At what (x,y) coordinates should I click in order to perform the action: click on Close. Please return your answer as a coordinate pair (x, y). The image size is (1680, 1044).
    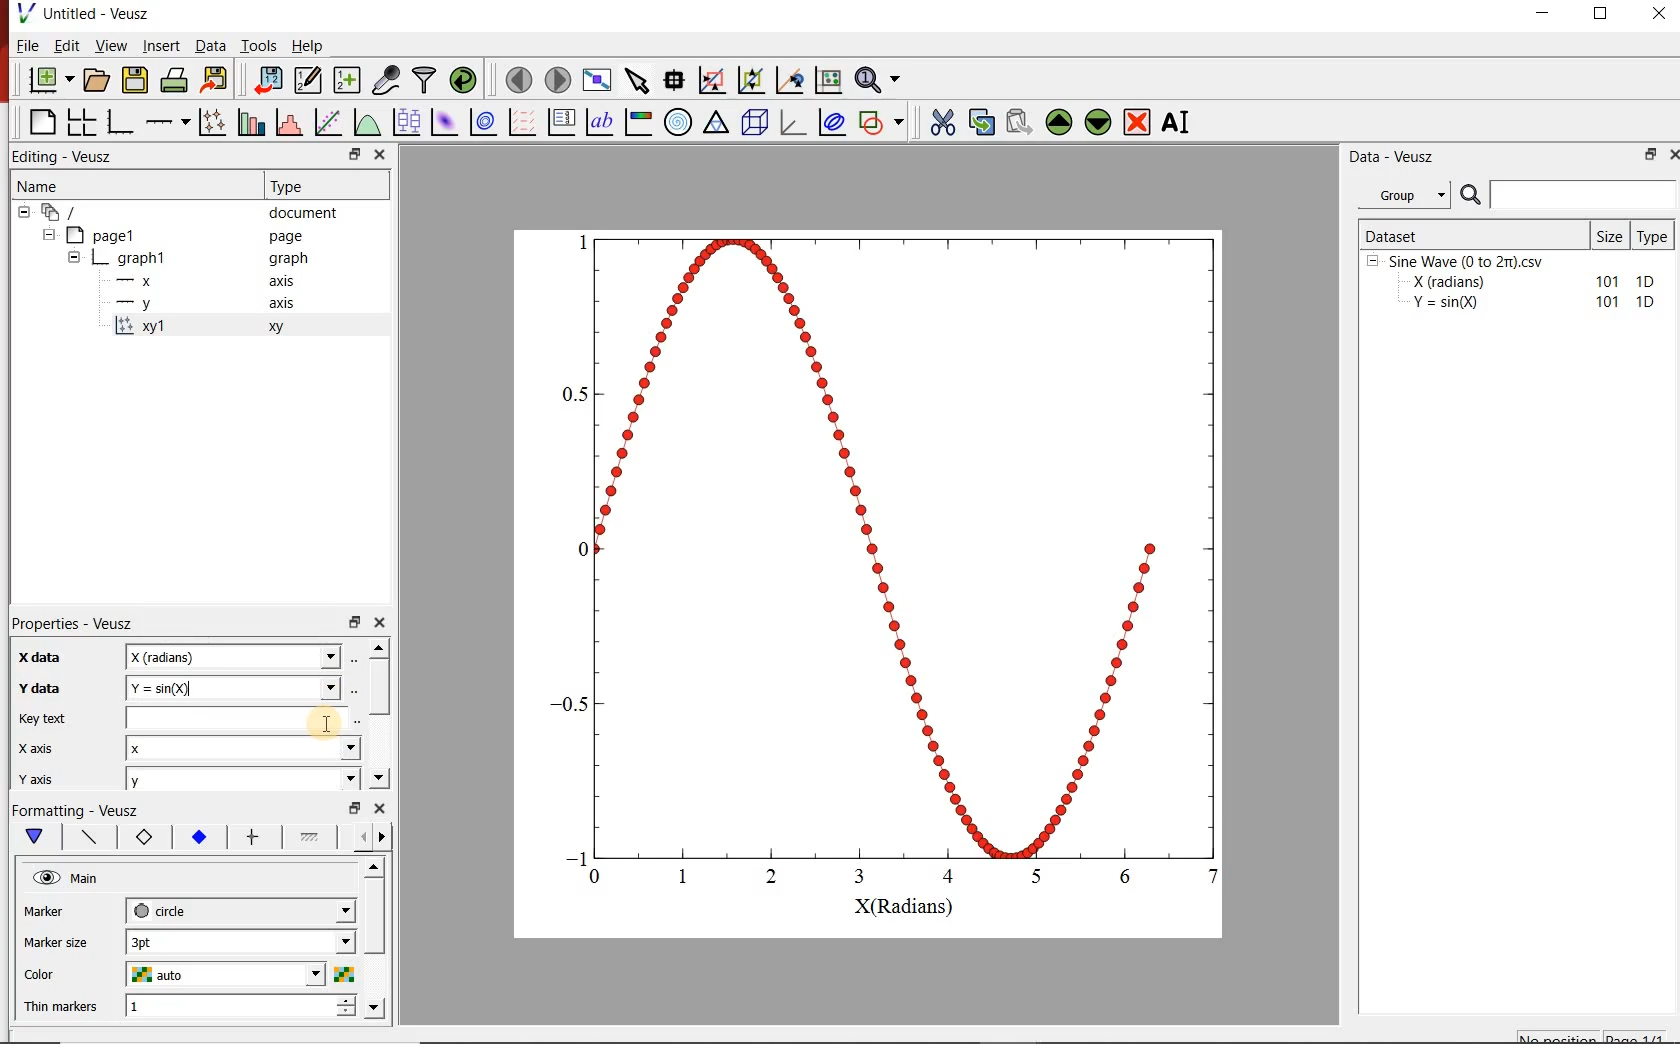
    Looking at the image, I should click on (381, 620).